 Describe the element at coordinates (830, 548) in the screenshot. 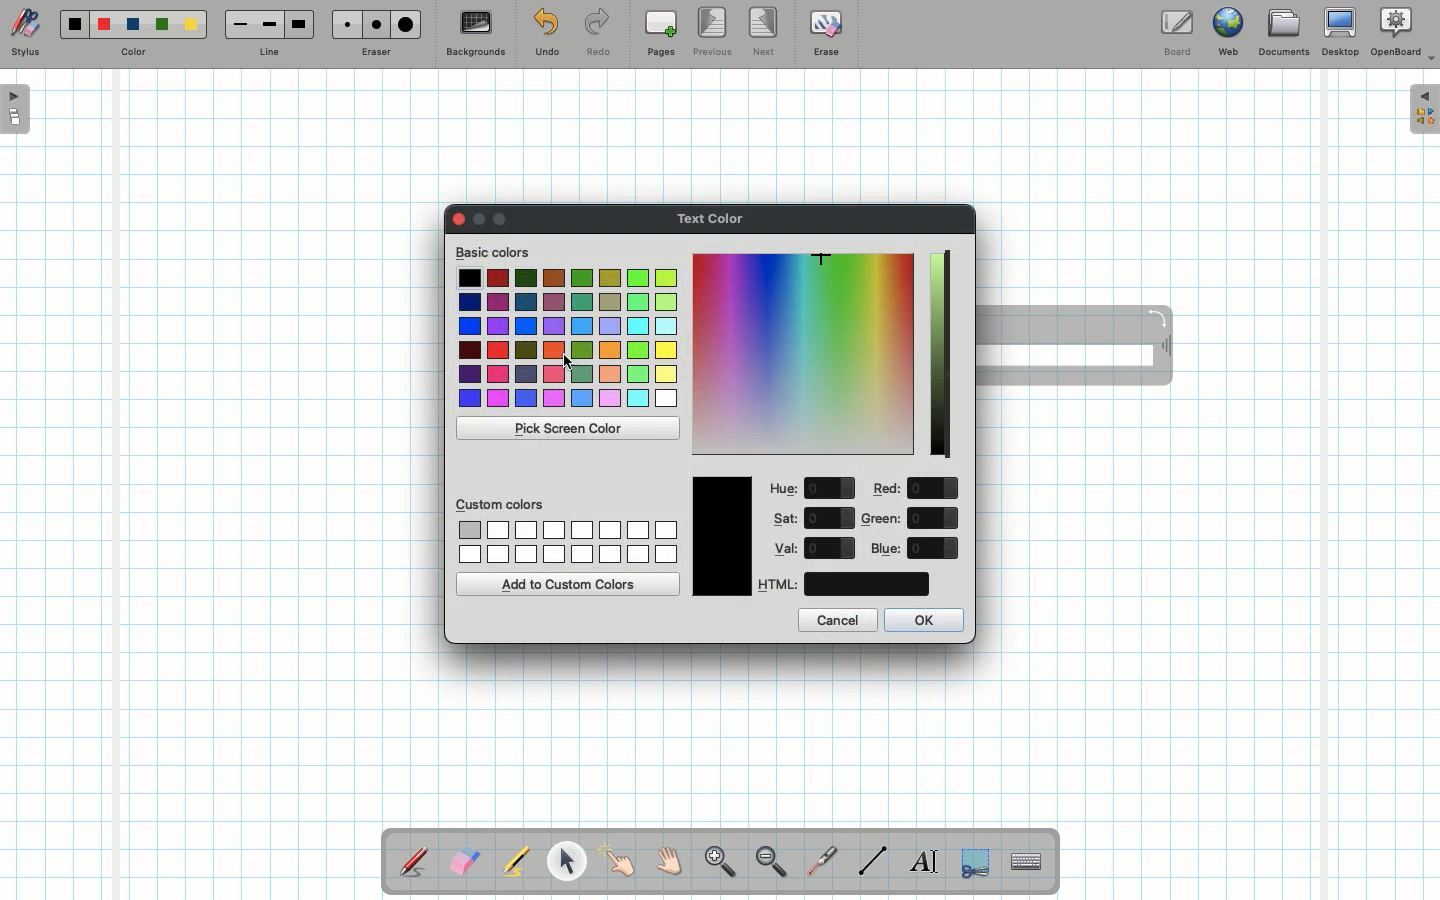

I see `value` at that location.